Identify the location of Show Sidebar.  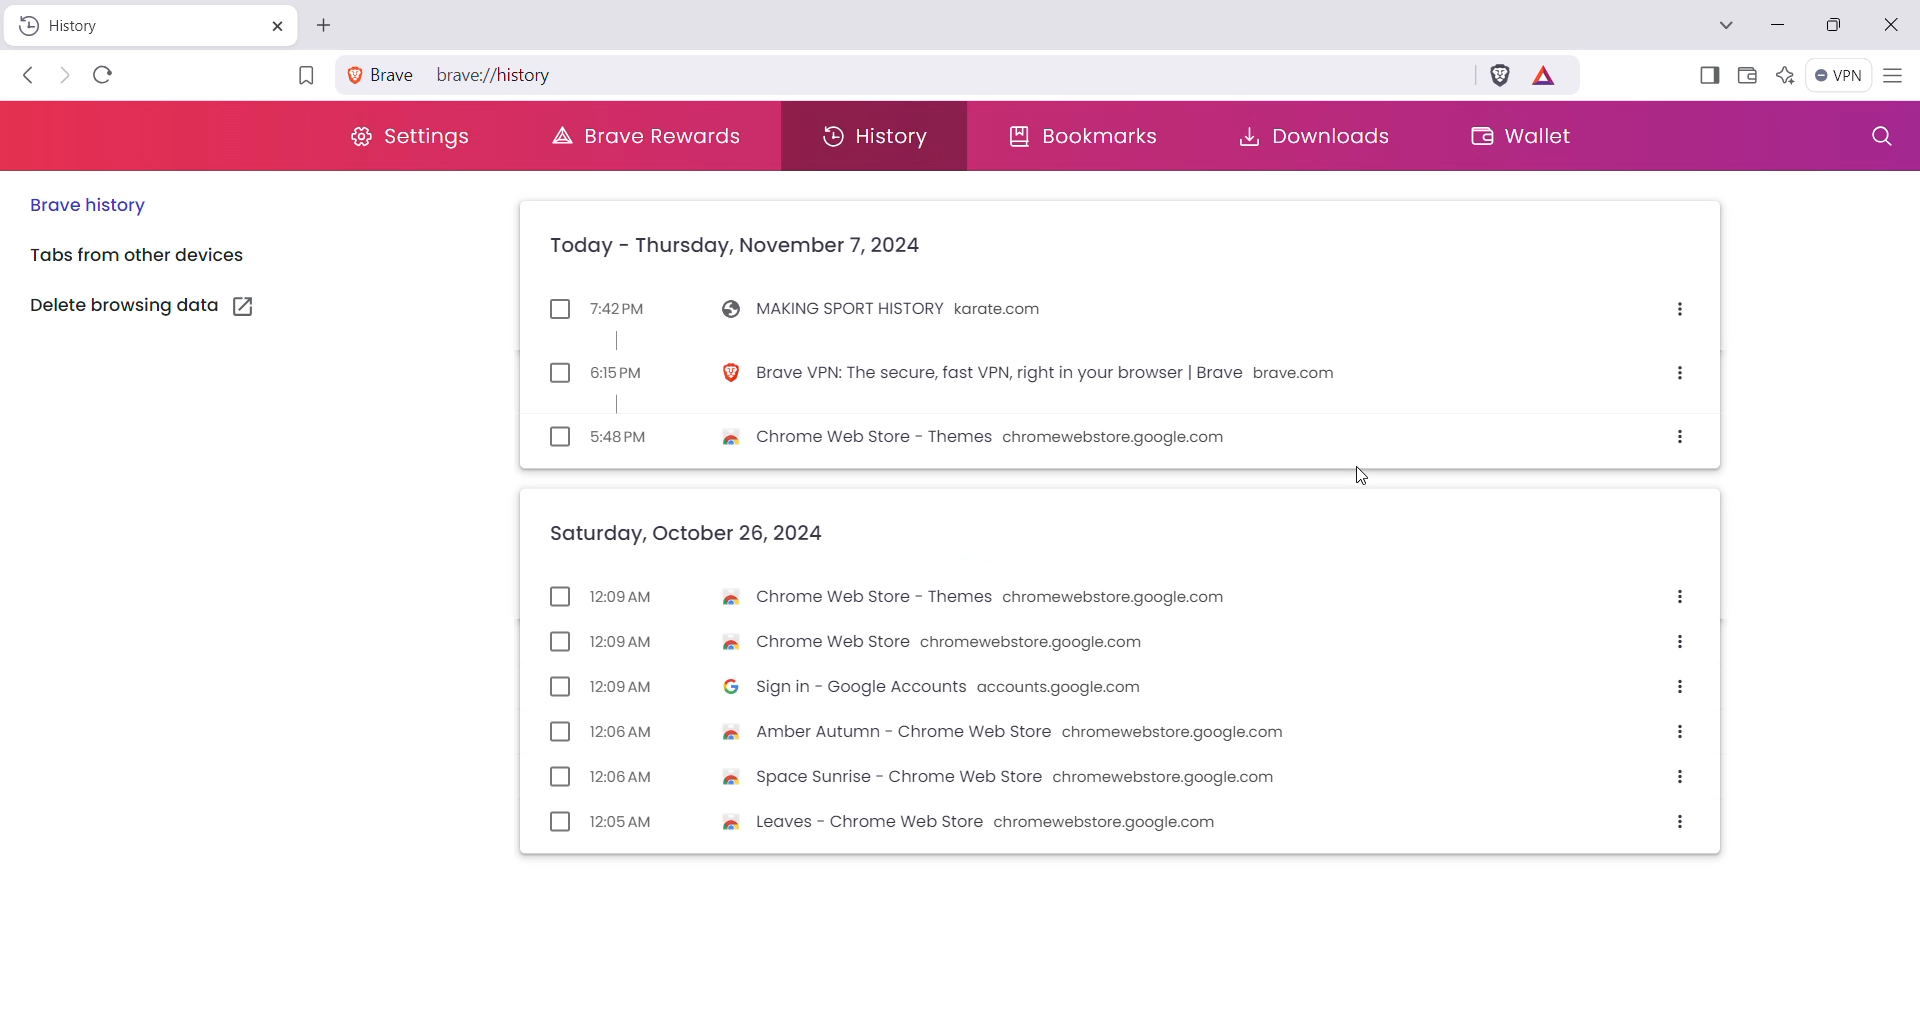
(1708, 75).